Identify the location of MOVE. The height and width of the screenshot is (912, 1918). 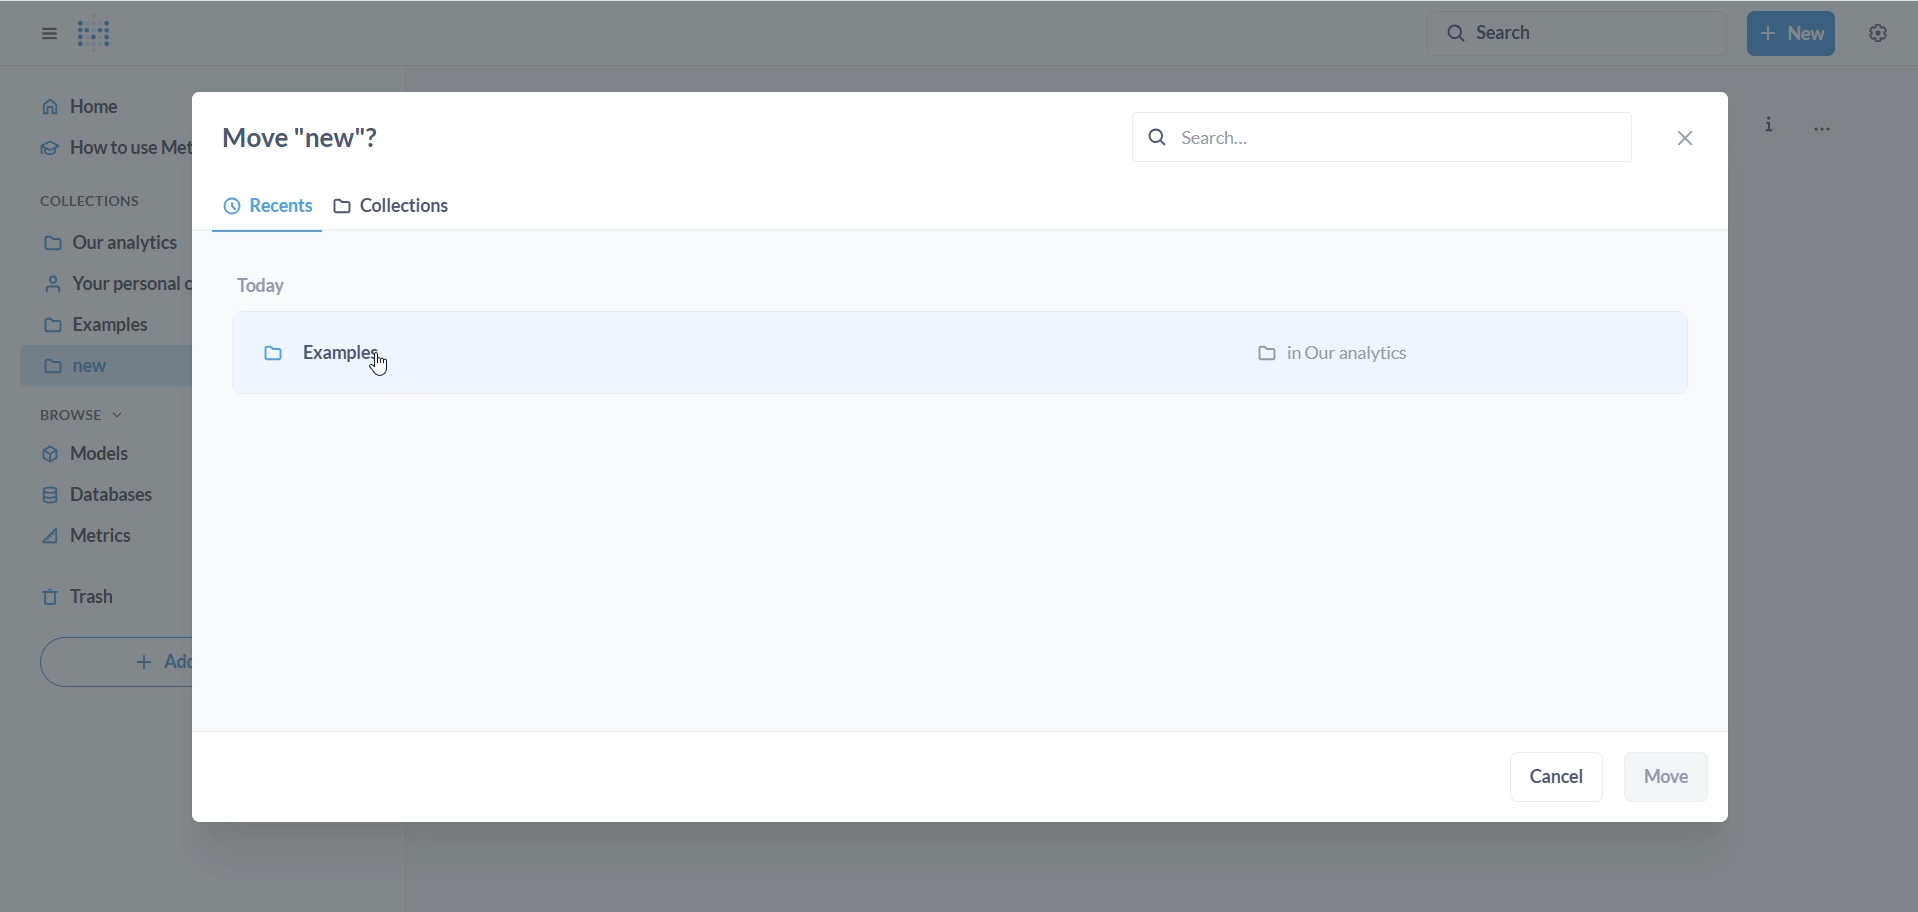
(1671, 777).